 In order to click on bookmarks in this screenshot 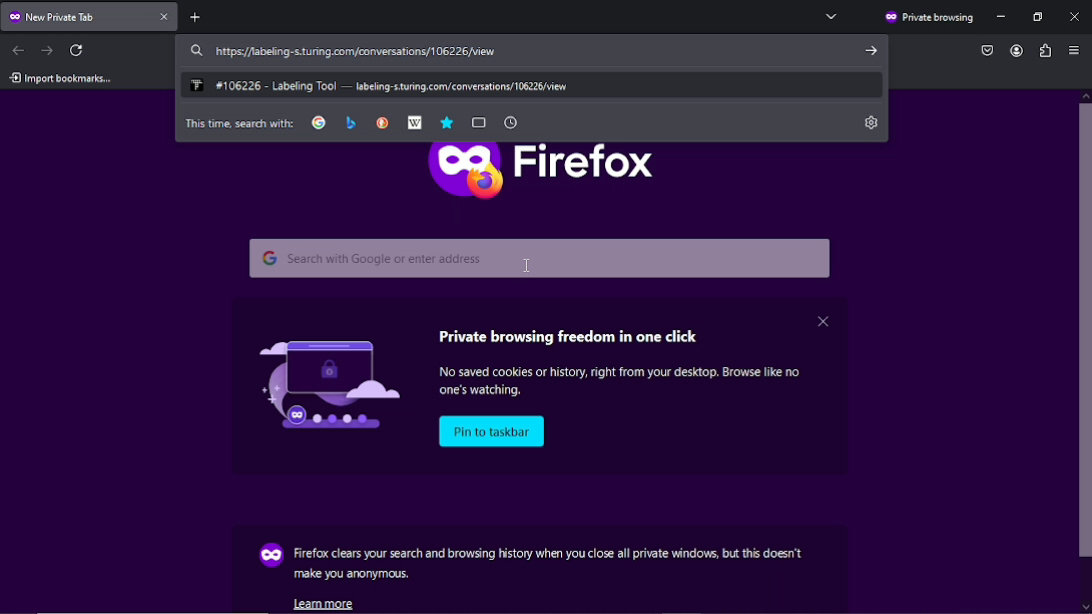, I will do `click(446, 122)`.